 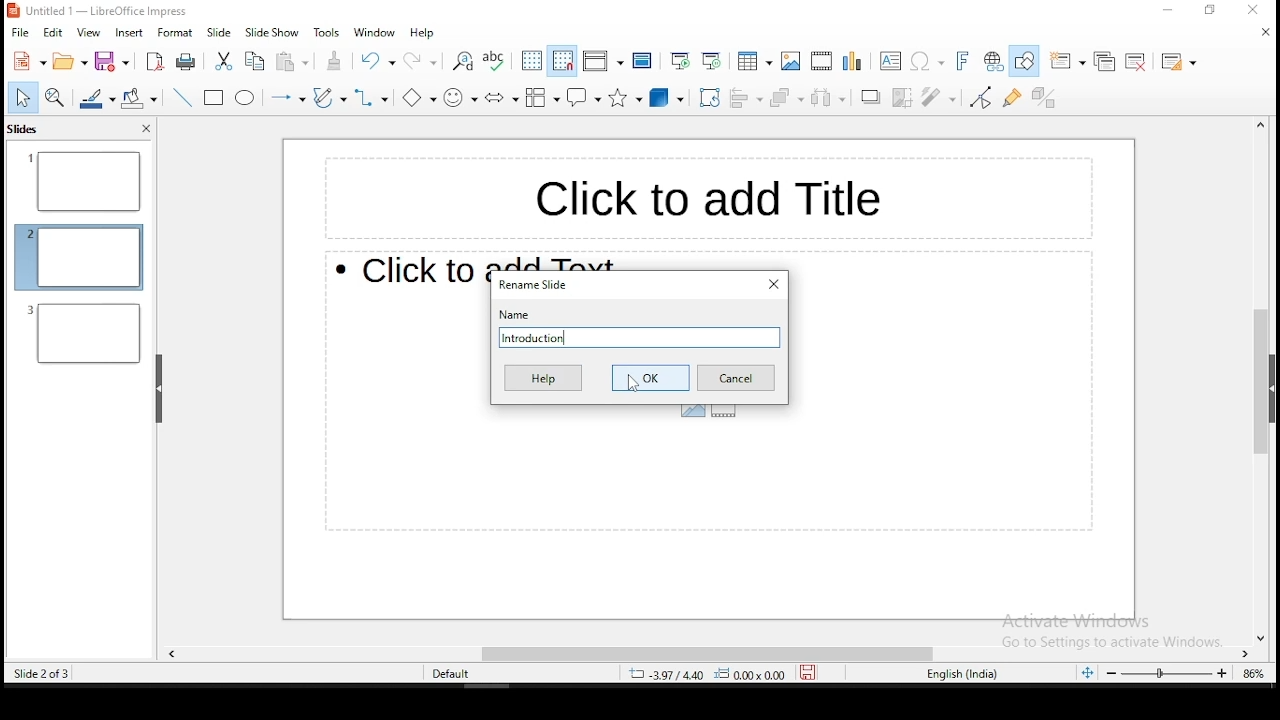 What do you see at coordinates (97, 12) in the screenshot?
I see `icon and file name` at bounding box center [97, 12].